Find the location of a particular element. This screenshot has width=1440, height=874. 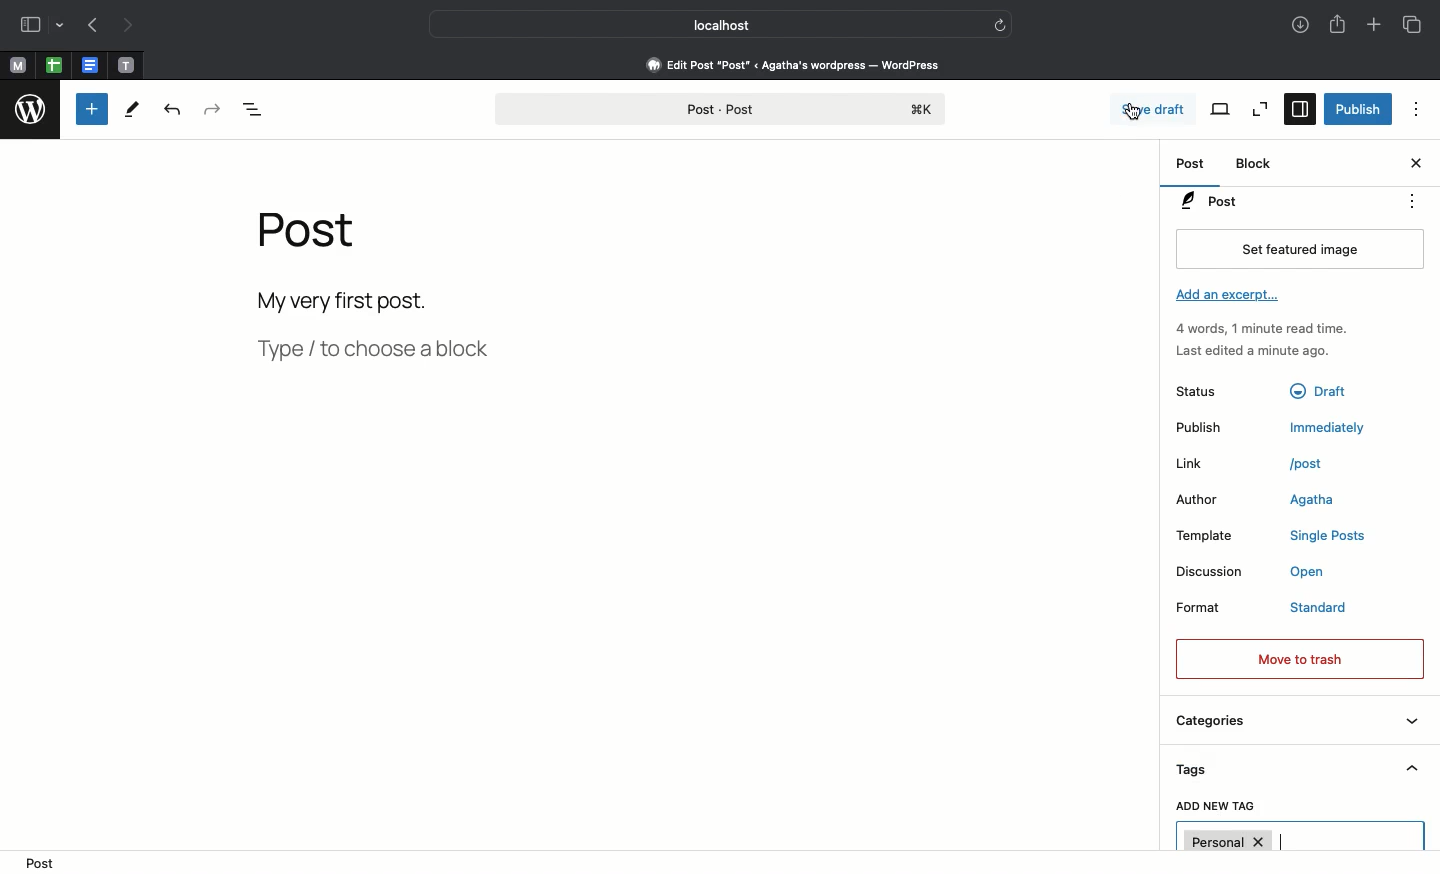

Add an excerpt is located at coordinates (1235, 300).